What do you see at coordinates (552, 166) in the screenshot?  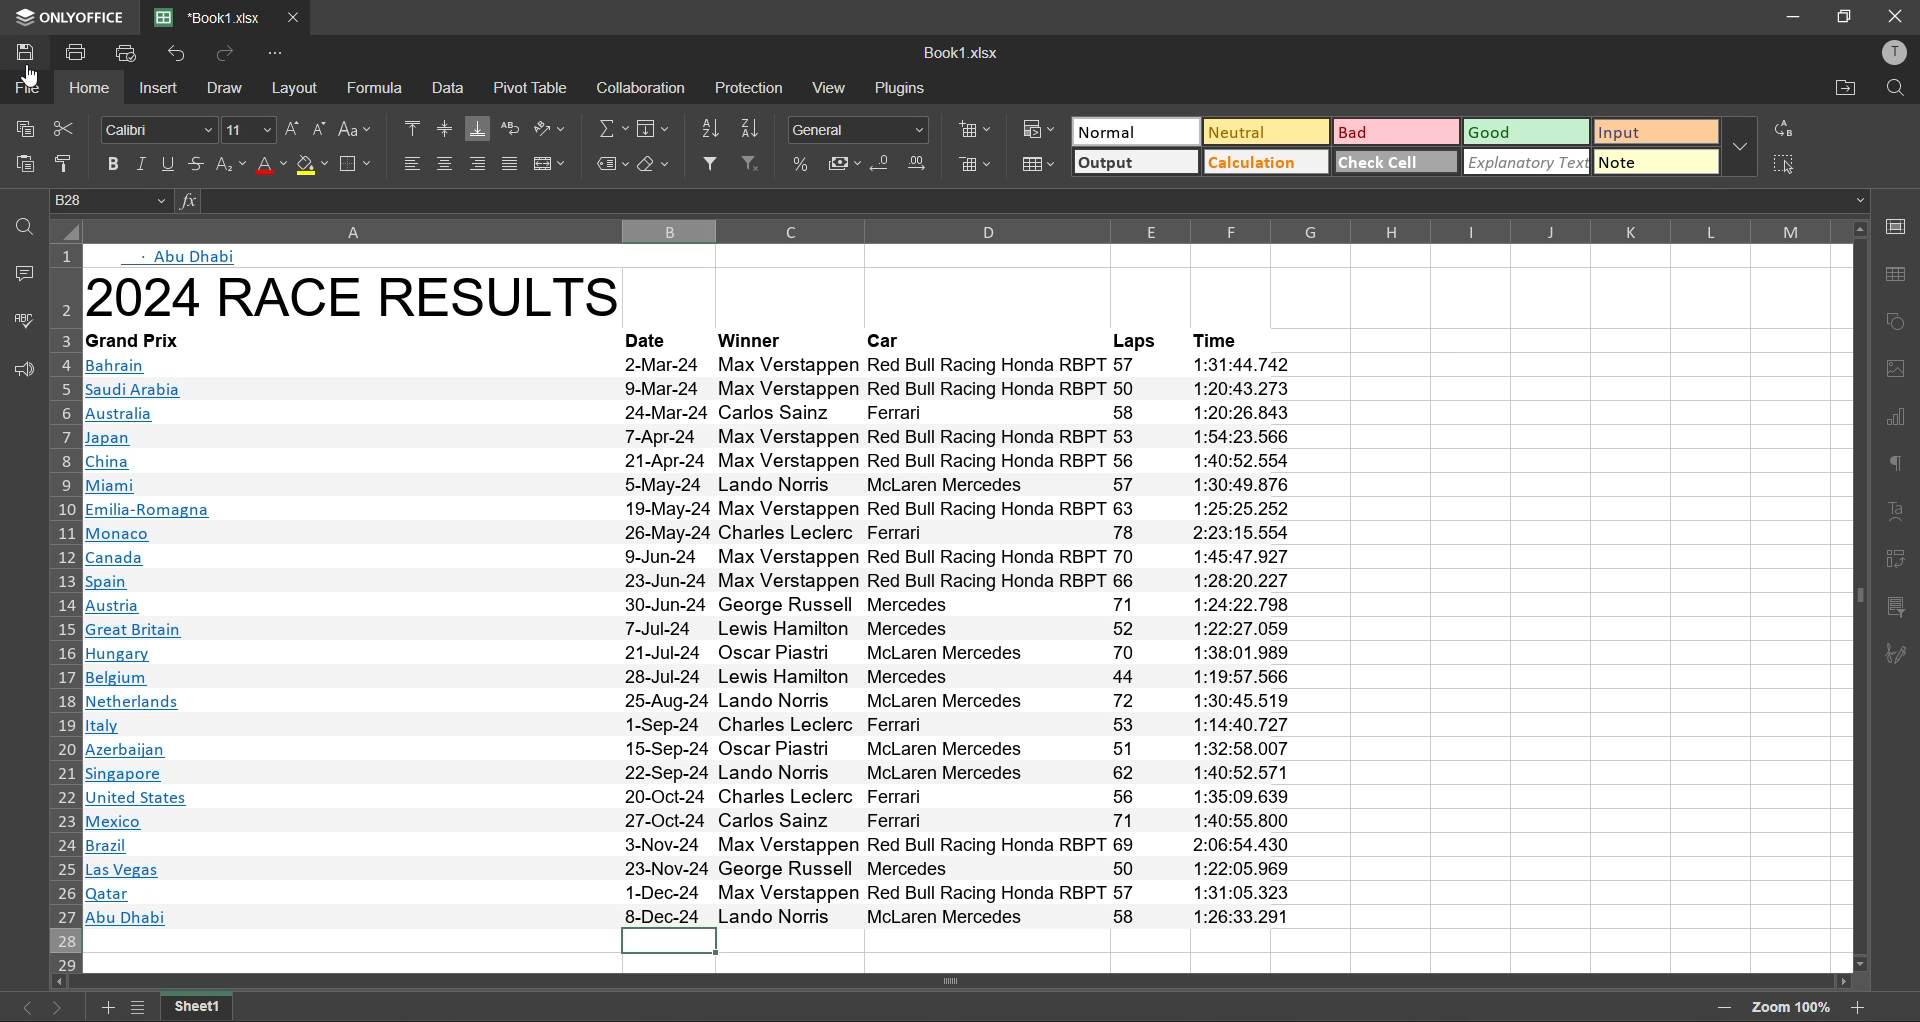 I see `merge and center` at bounding box center [552, 166].